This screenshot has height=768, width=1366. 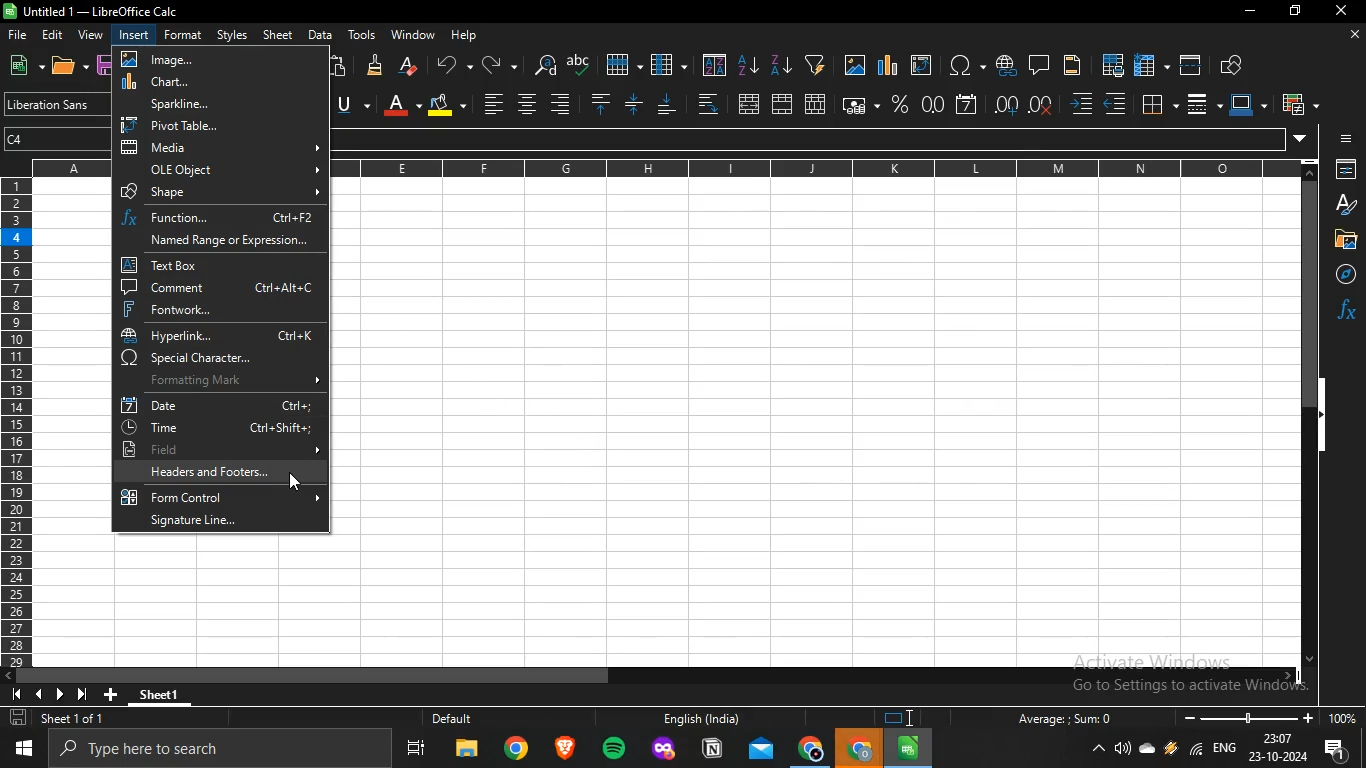 I want to click on insert special characters, so click(x=962, y=65).